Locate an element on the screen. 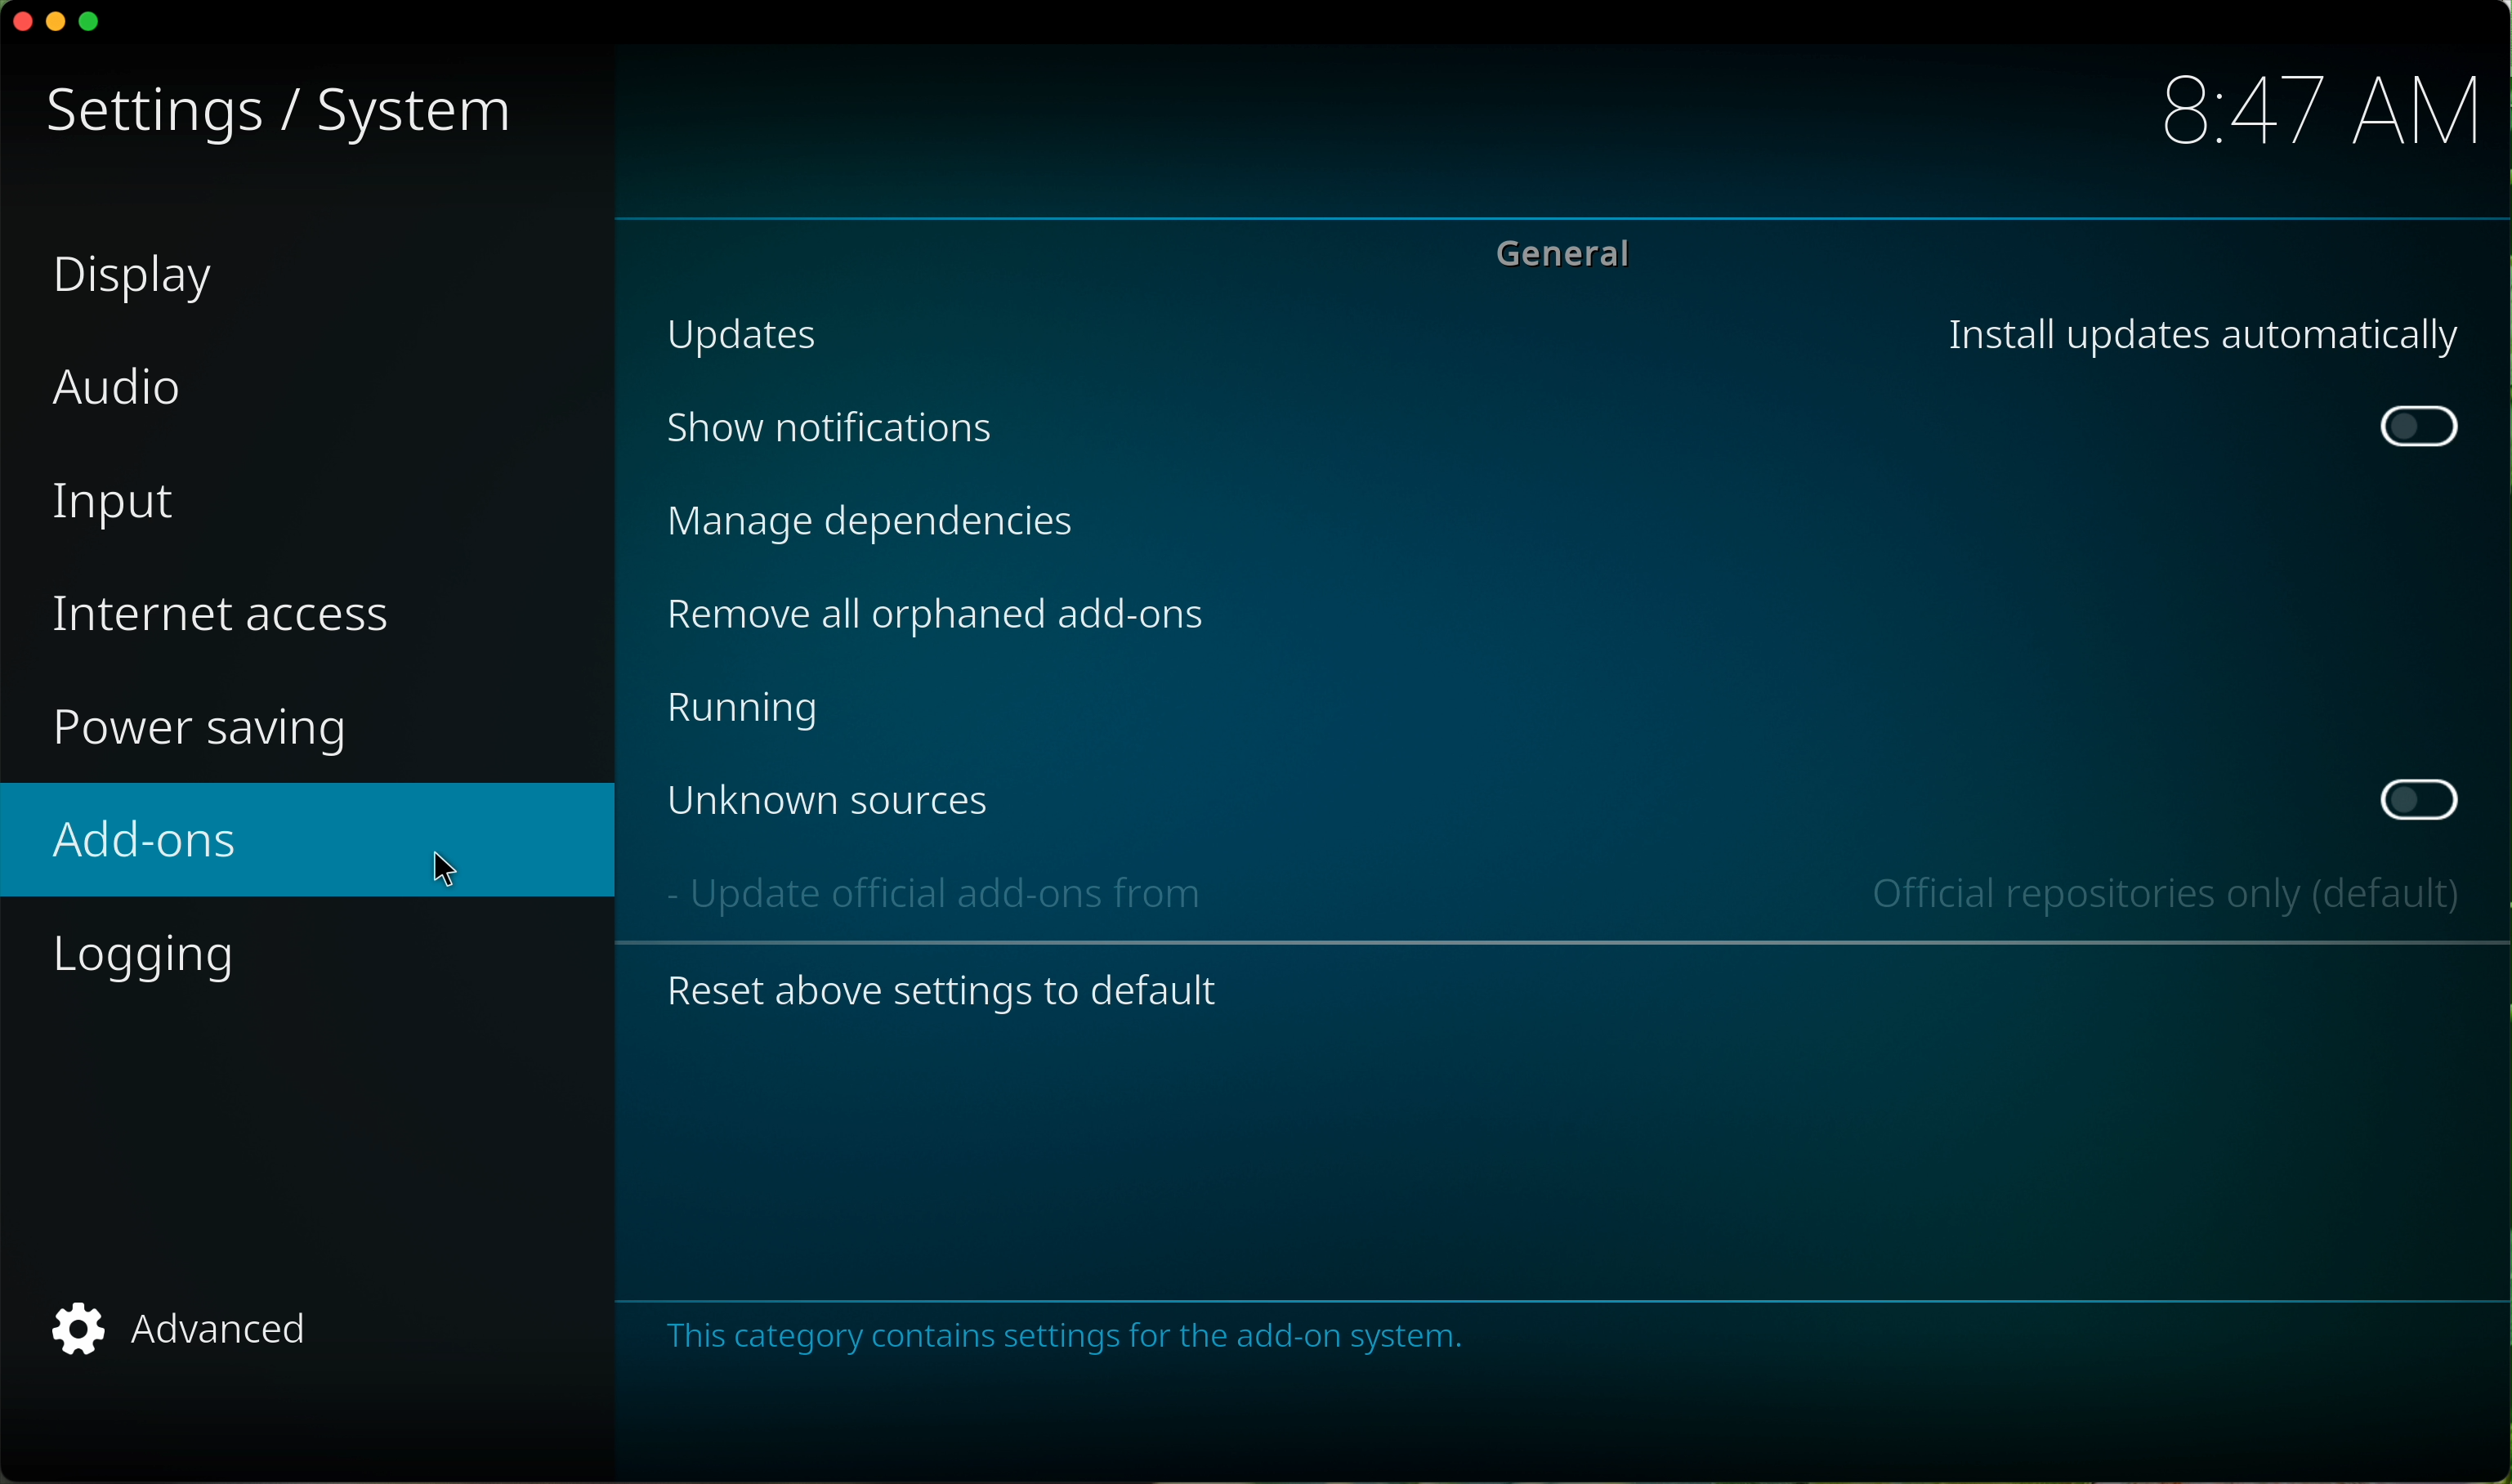  - Update official add-ons from Official repositories only (default) is located at coordinates (1580, 898).